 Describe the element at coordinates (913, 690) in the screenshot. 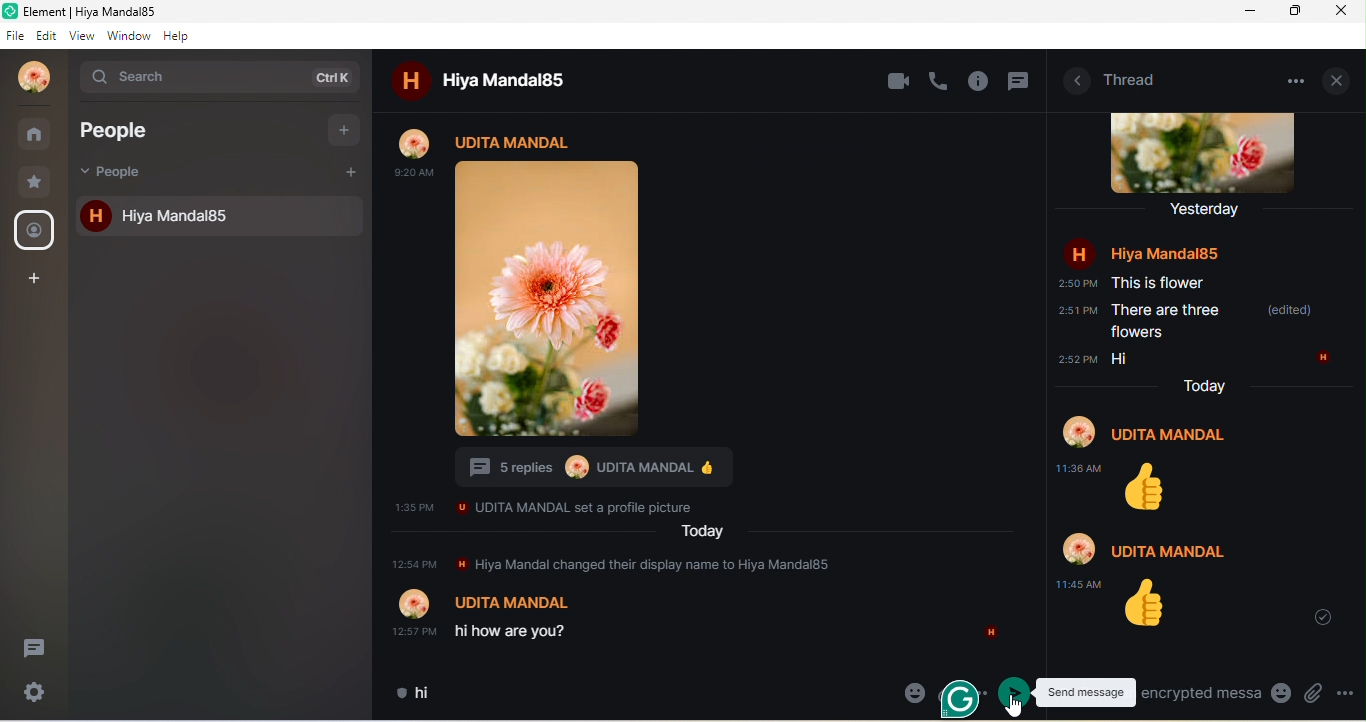

I see `emoji` at that location.